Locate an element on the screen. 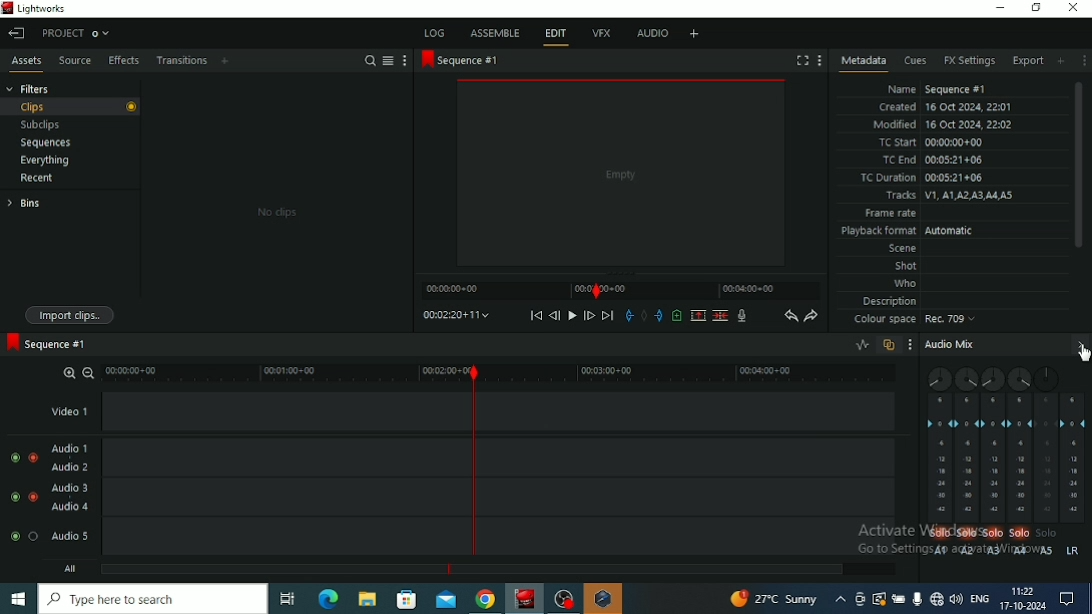 The height and width of the screenshot is (614, 1092). Mail is located at coordinates (446, 599).